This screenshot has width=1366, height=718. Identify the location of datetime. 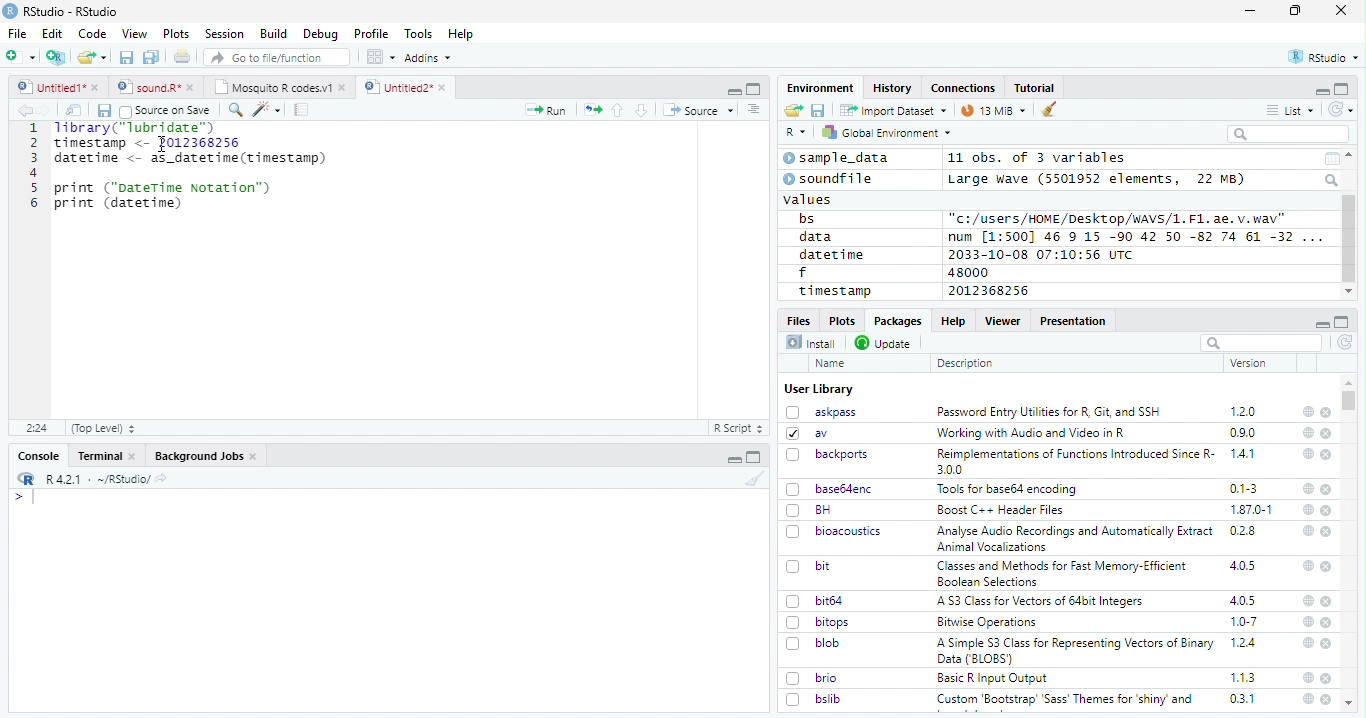
(831, 254).